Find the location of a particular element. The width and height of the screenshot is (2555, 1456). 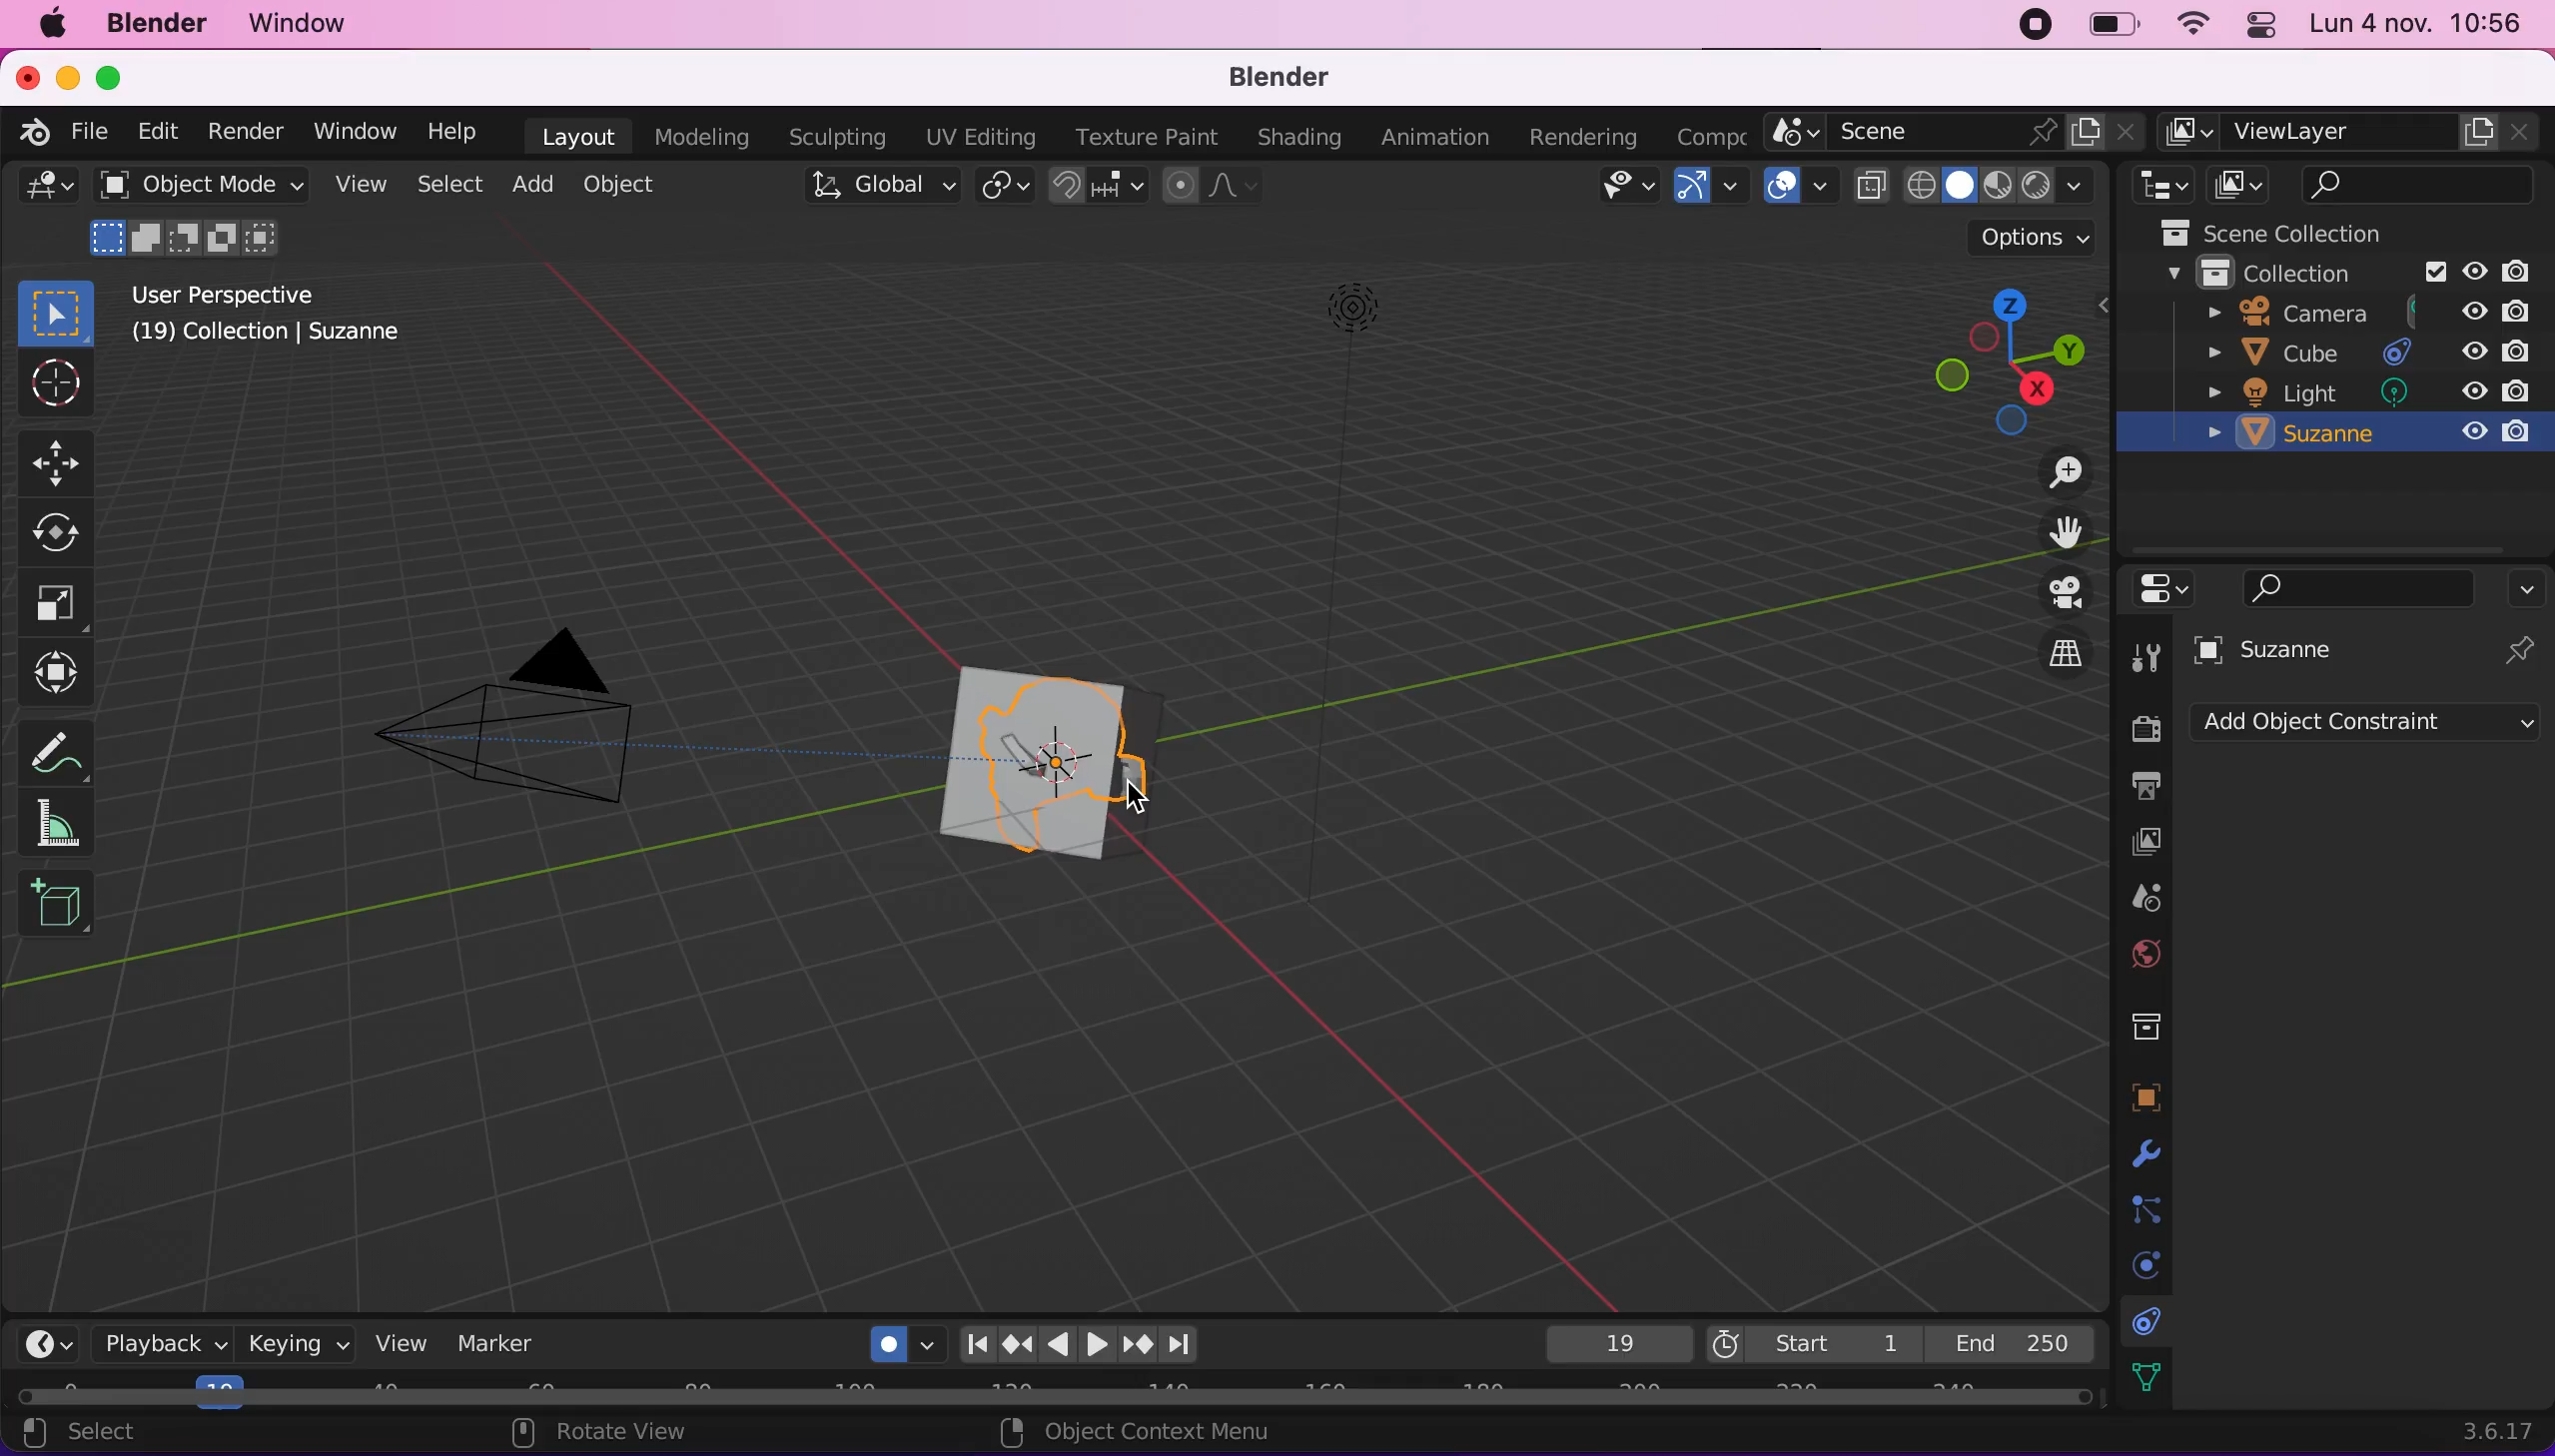

uv editing is located at coordinates (980, 136).